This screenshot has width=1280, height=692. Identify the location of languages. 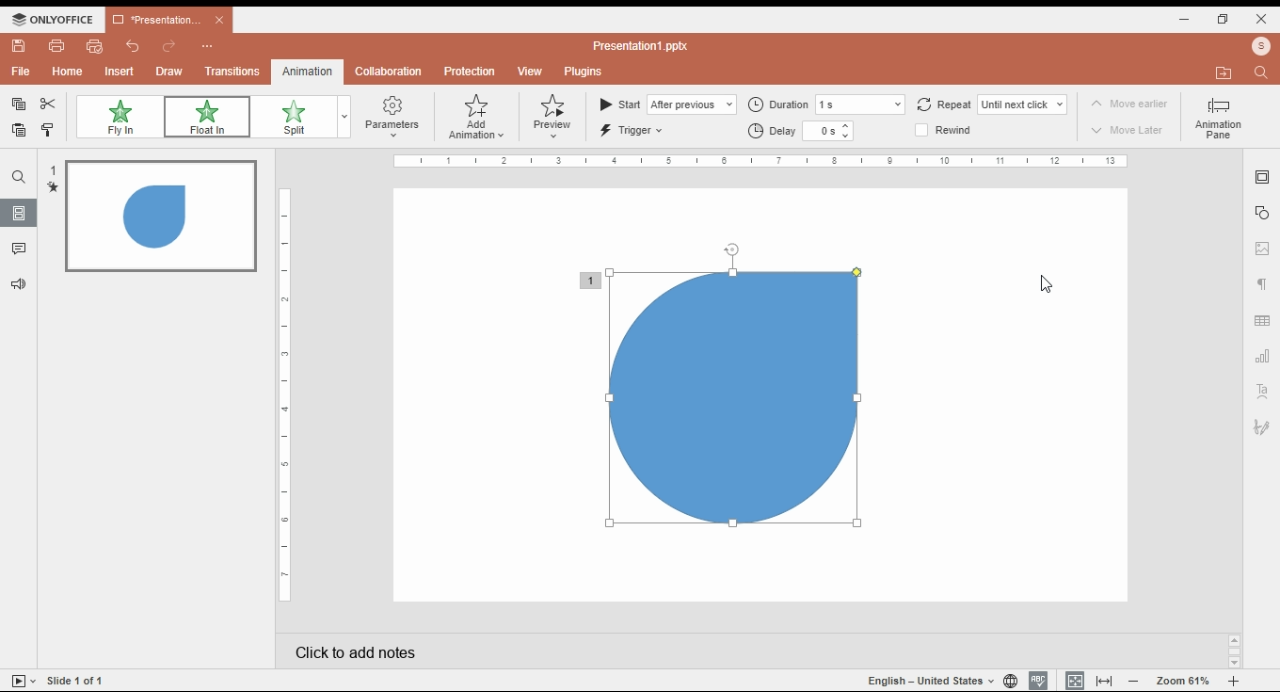
(931, 680).